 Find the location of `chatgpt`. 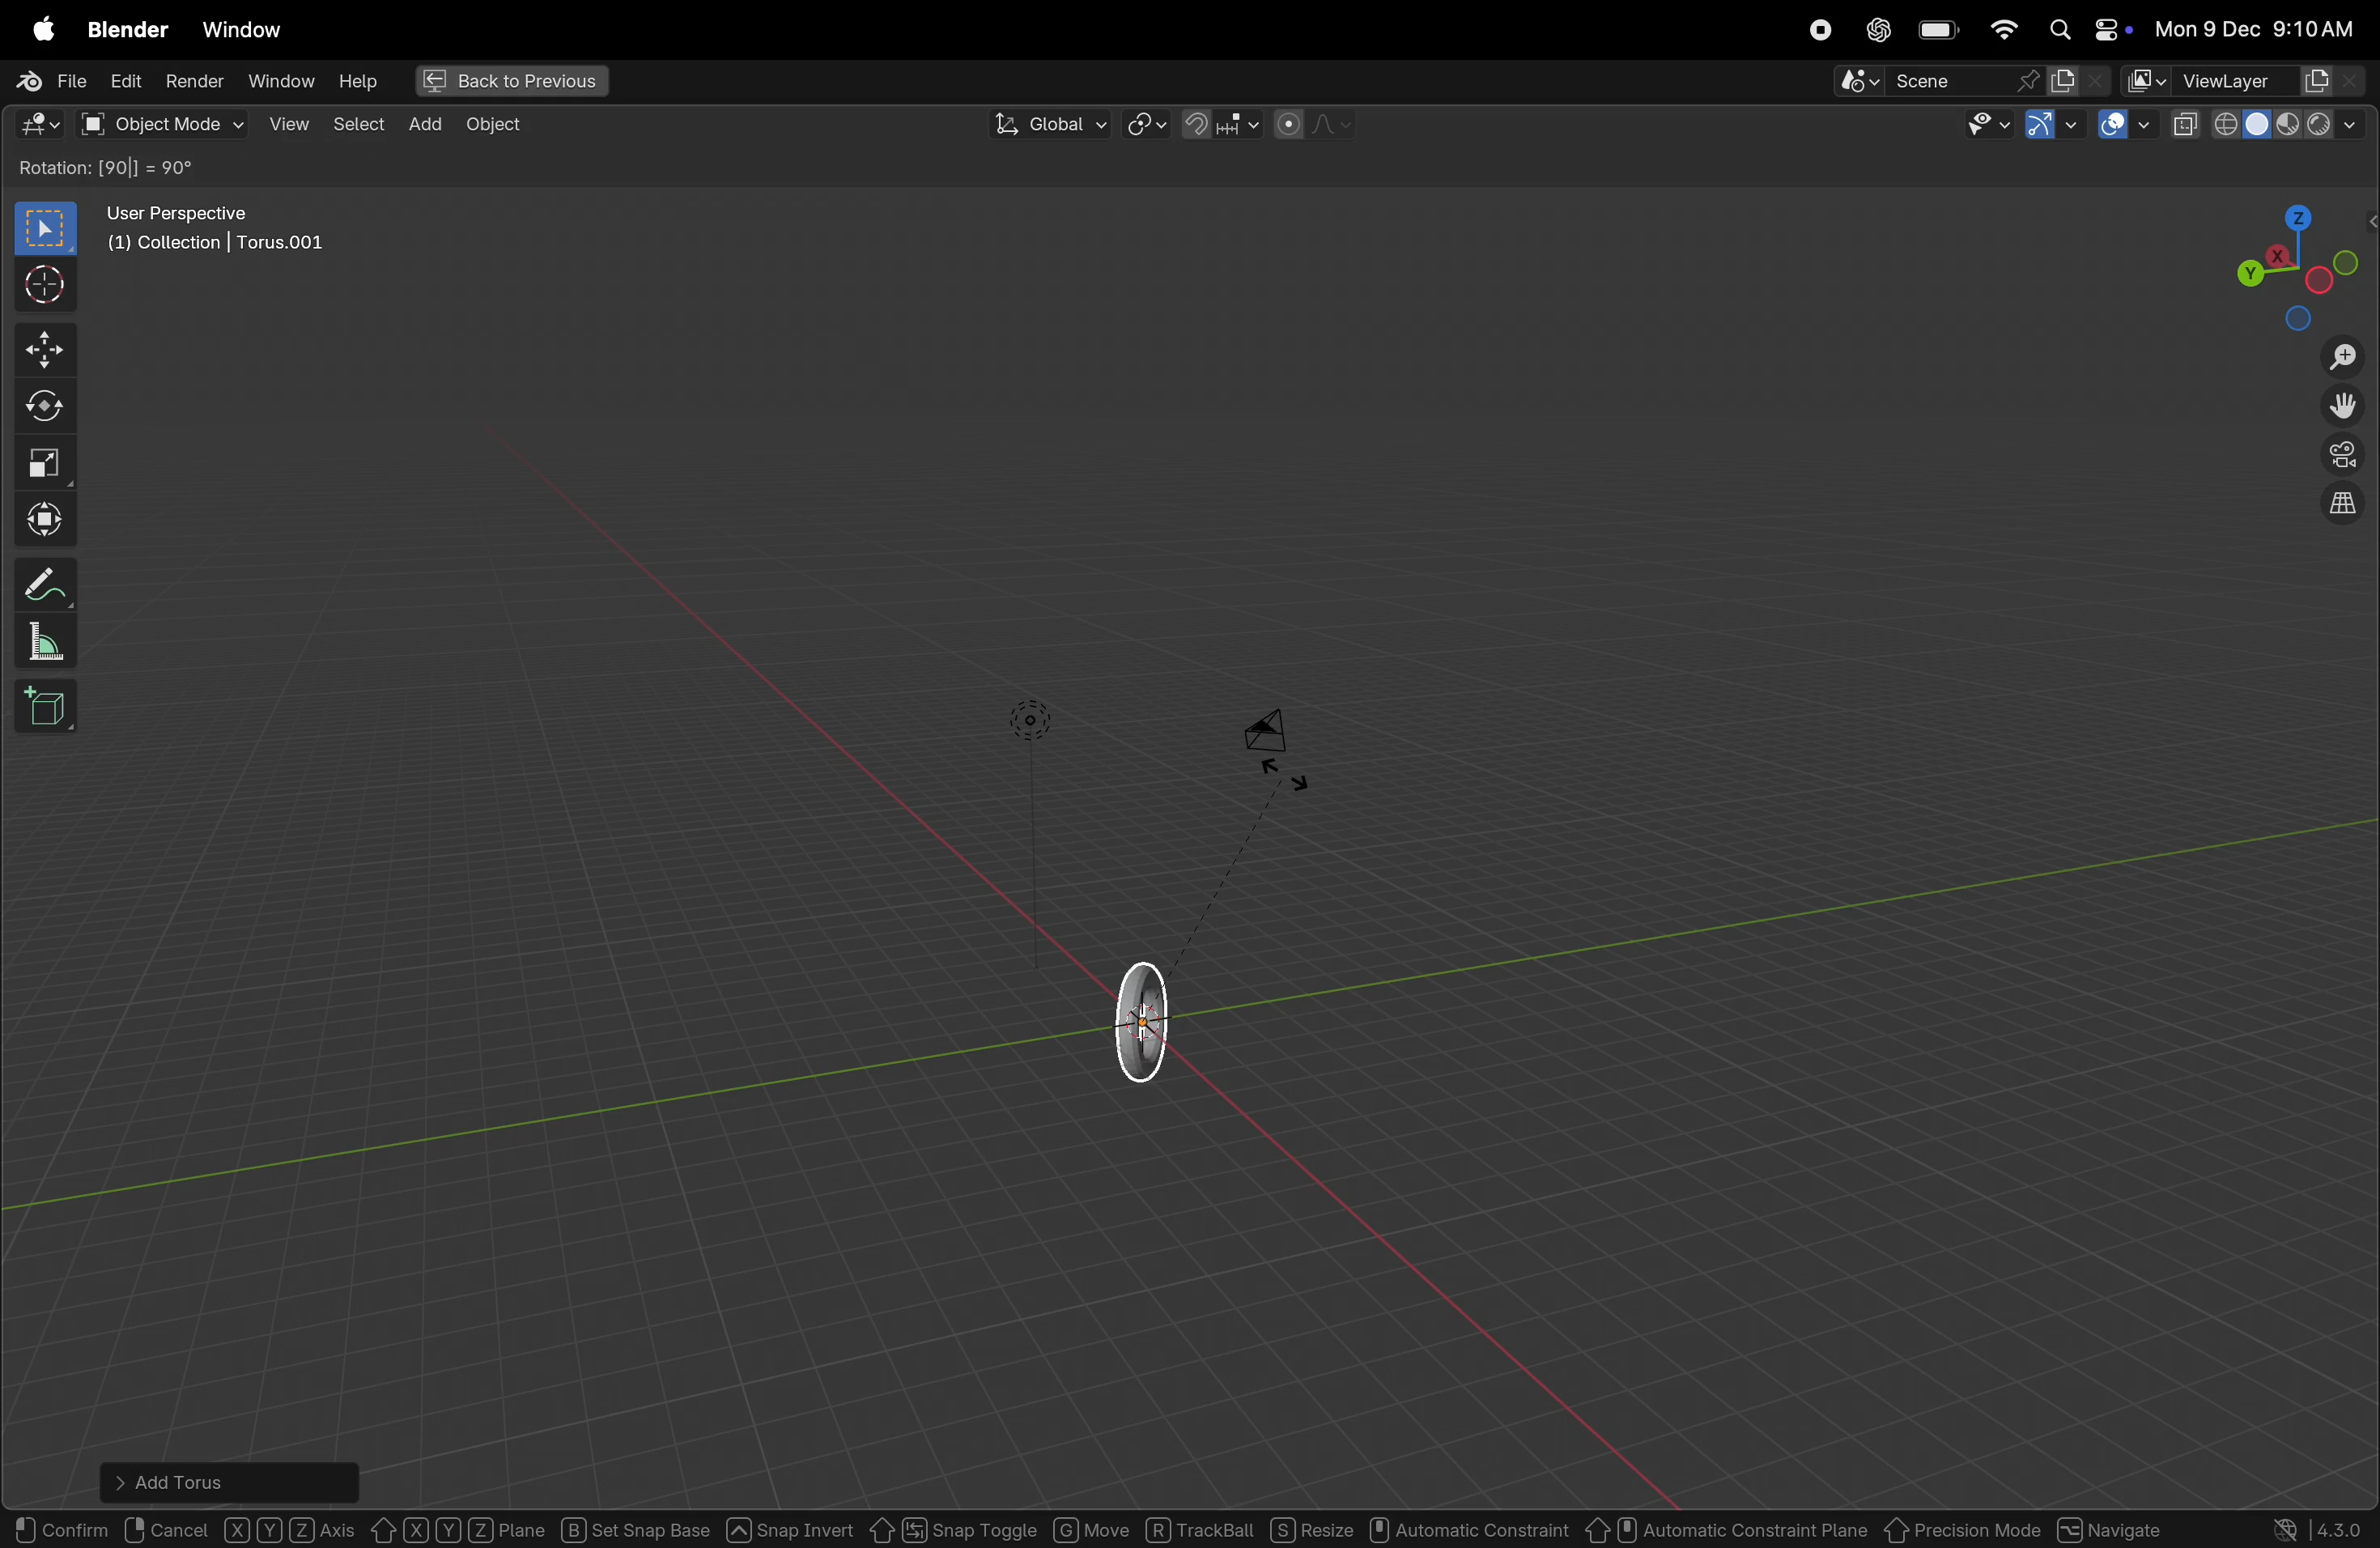

chatgpt is located at coordinates (1876, 30).